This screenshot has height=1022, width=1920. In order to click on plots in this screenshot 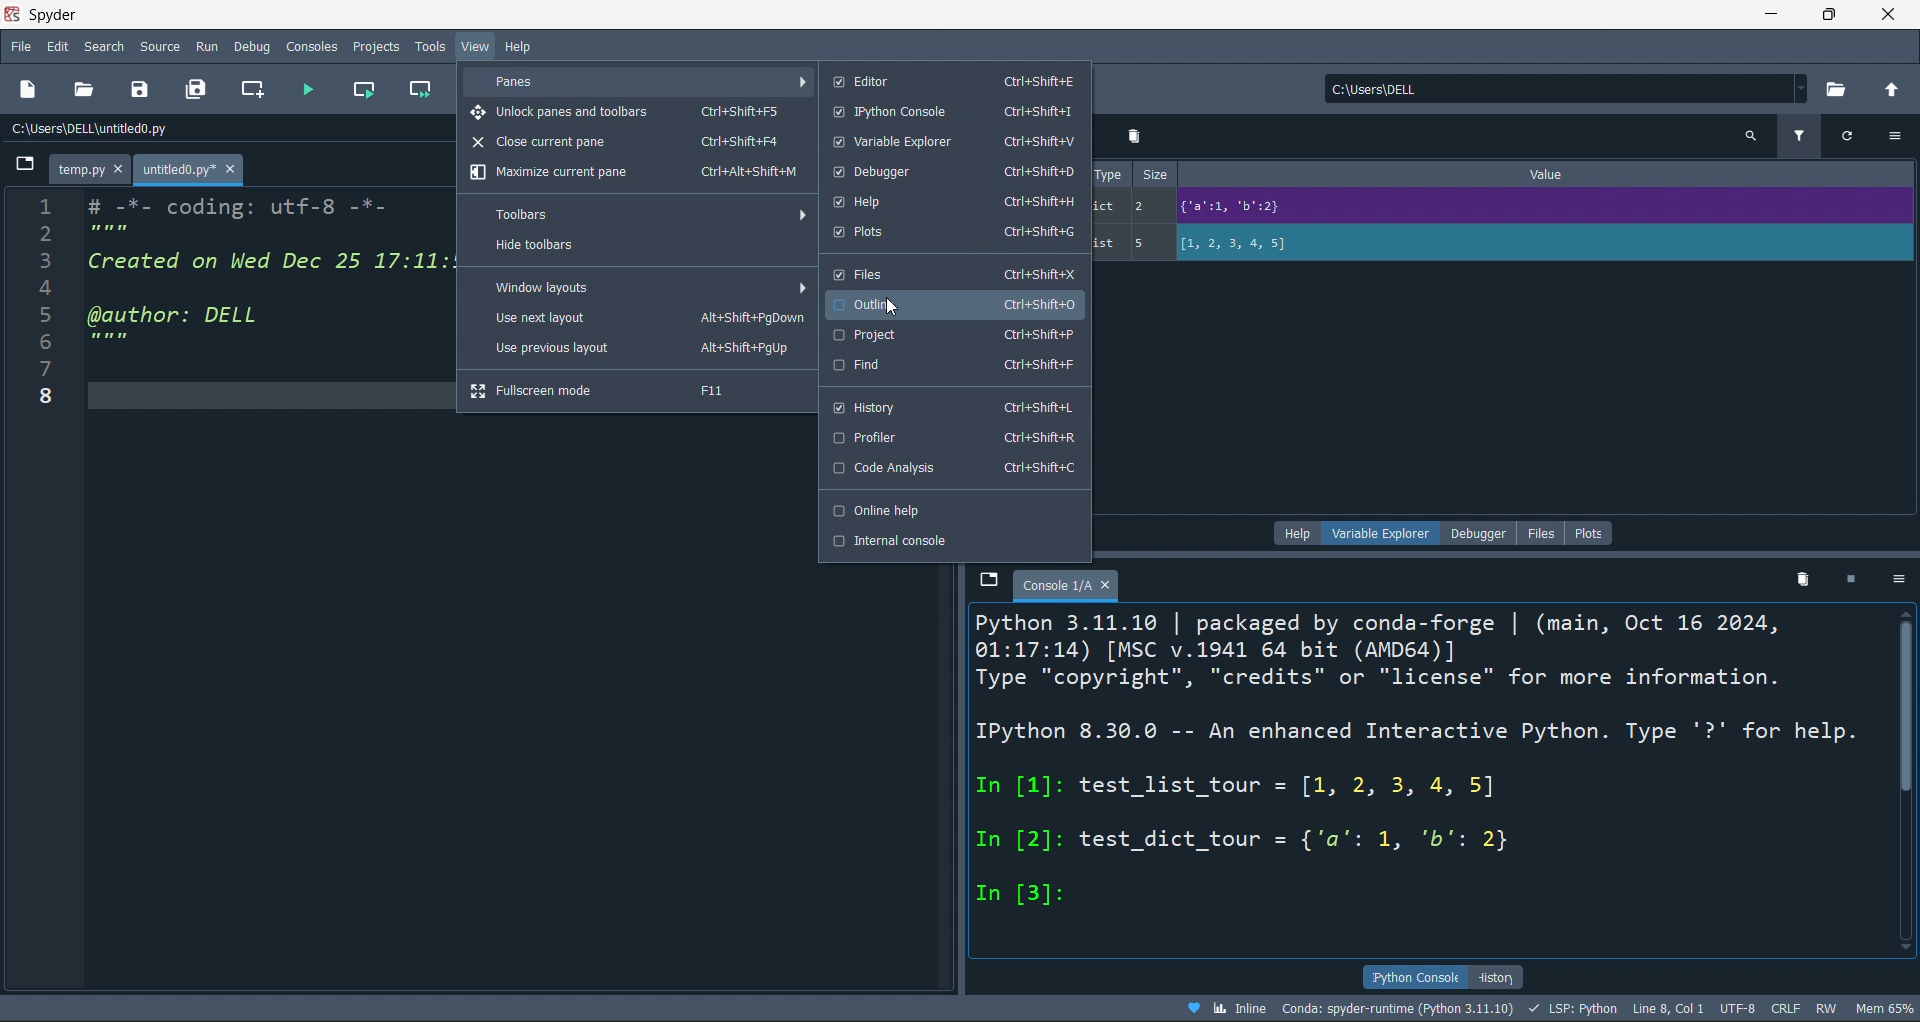, I will do `click(1589, 532)`.